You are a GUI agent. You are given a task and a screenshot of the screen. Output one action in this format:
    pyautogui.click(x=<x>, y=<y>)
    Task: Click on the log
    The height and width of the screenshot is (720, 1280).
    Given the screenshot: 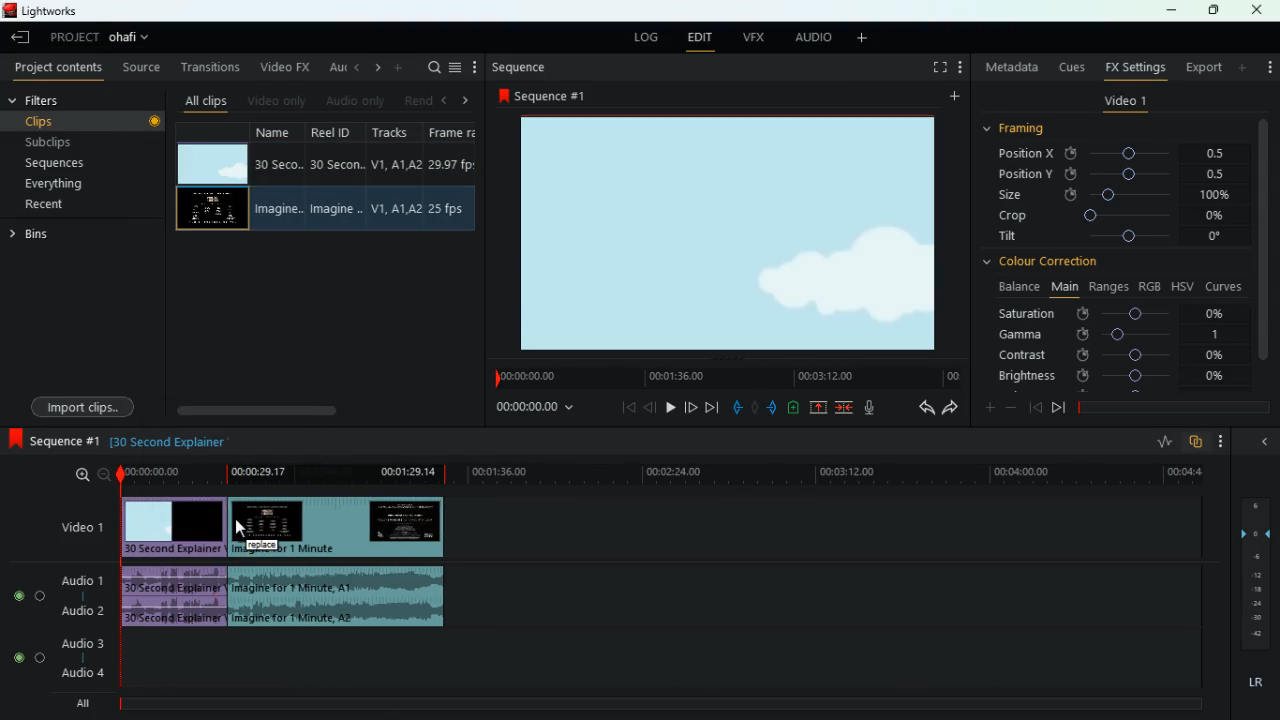 What is the action you would take?
    pyautogui.click(x=646, y=39)
    